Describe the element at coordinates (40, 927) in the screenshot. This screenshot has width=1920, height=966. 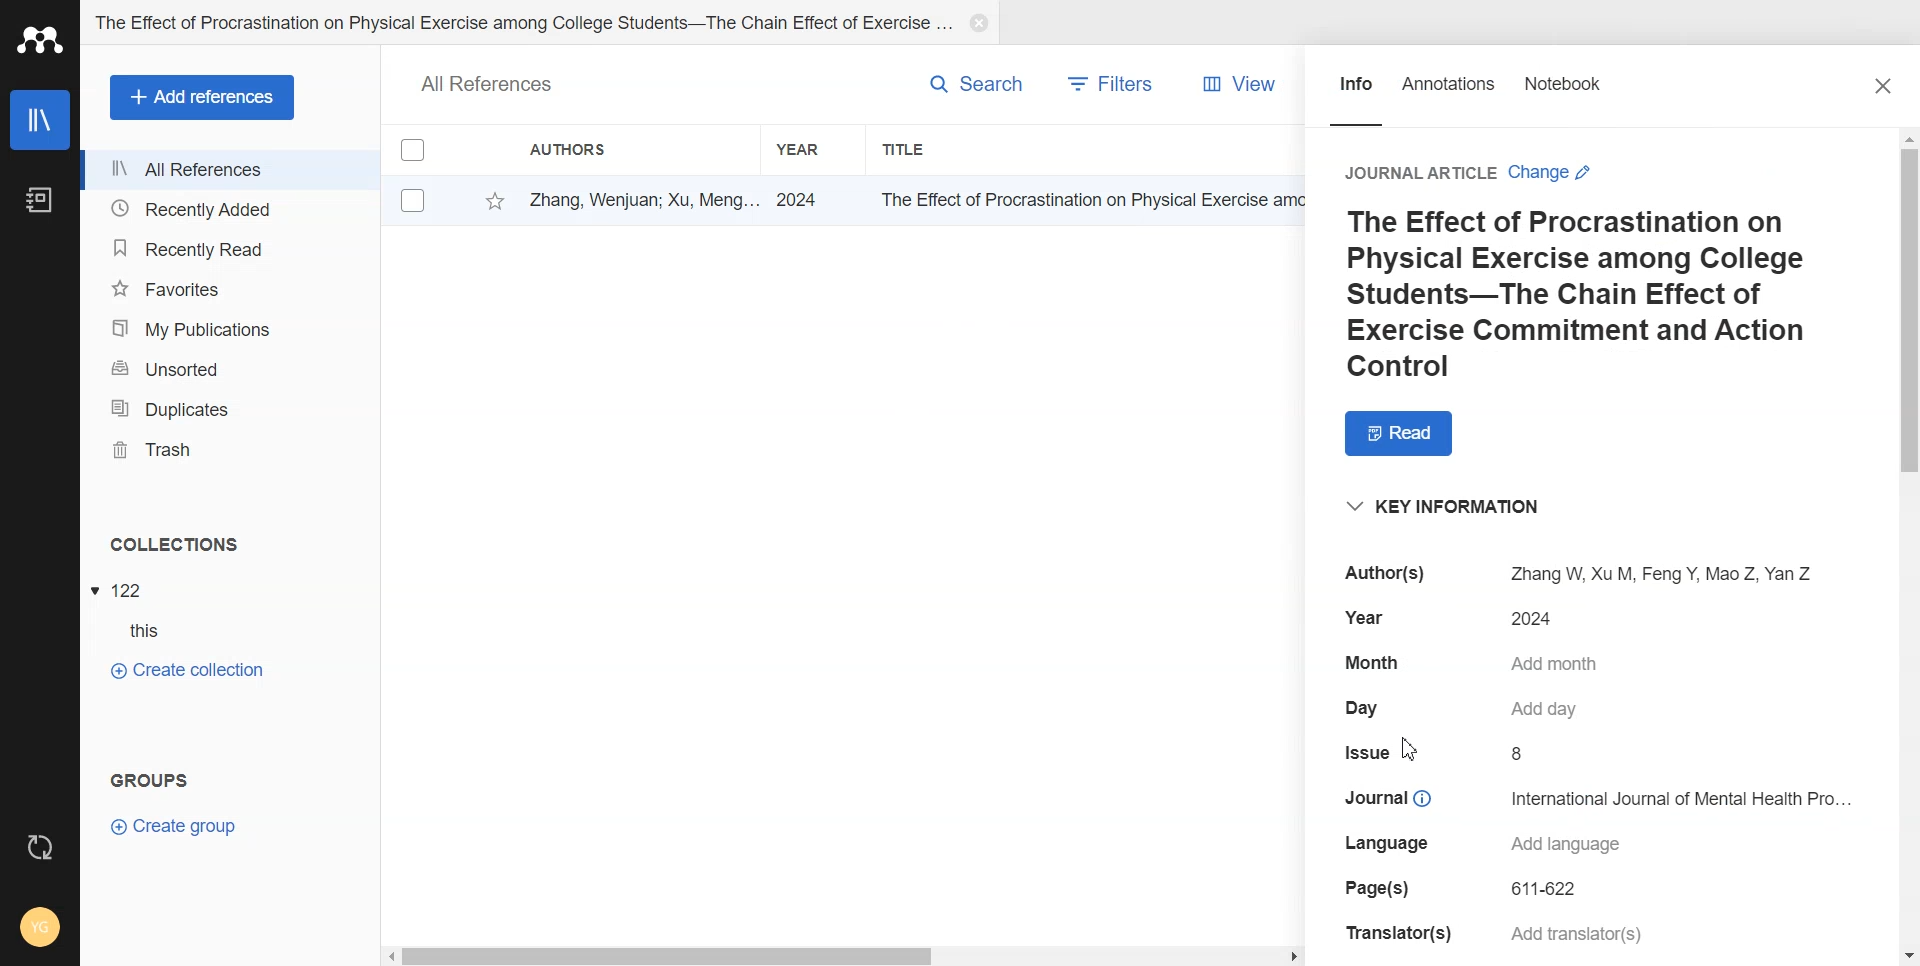
I see `Account` at that location.